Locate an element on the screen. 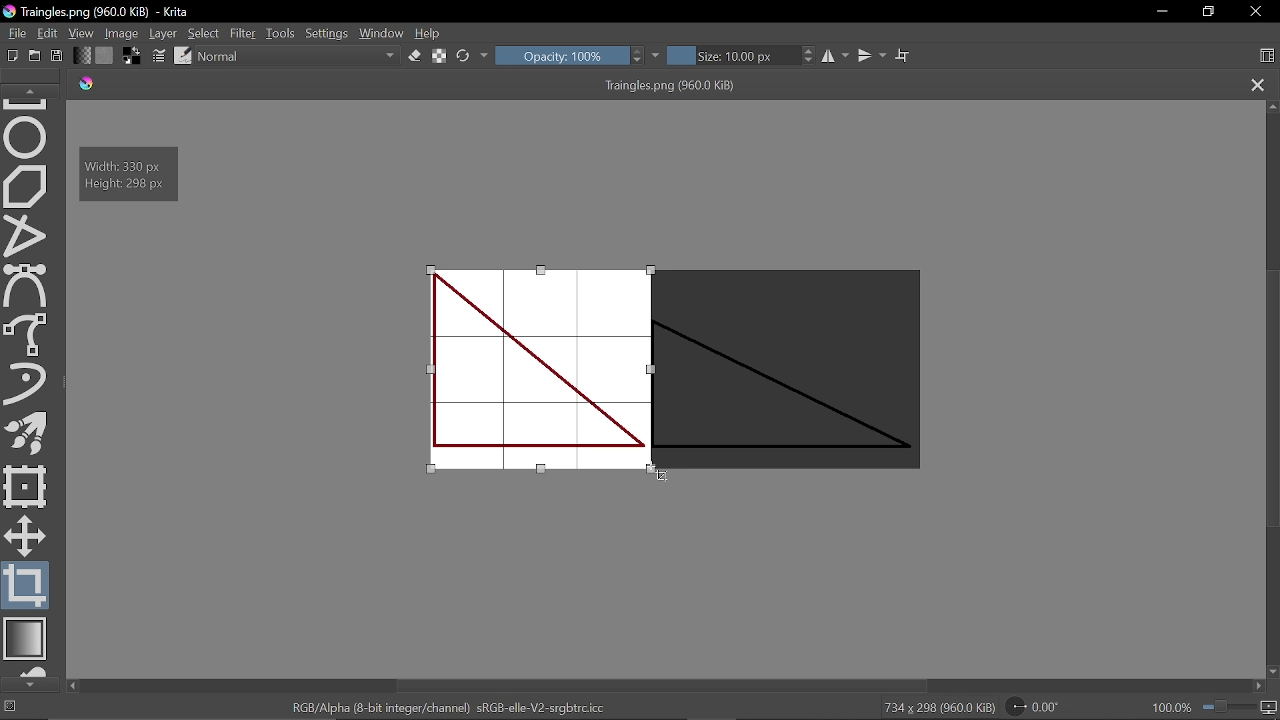 The image size is (1280, 720). "RGB/Alpha (8-bit integer/channel) sRGB-elle-V2-srgbtrc.icc is located at coordinates (448, 707).